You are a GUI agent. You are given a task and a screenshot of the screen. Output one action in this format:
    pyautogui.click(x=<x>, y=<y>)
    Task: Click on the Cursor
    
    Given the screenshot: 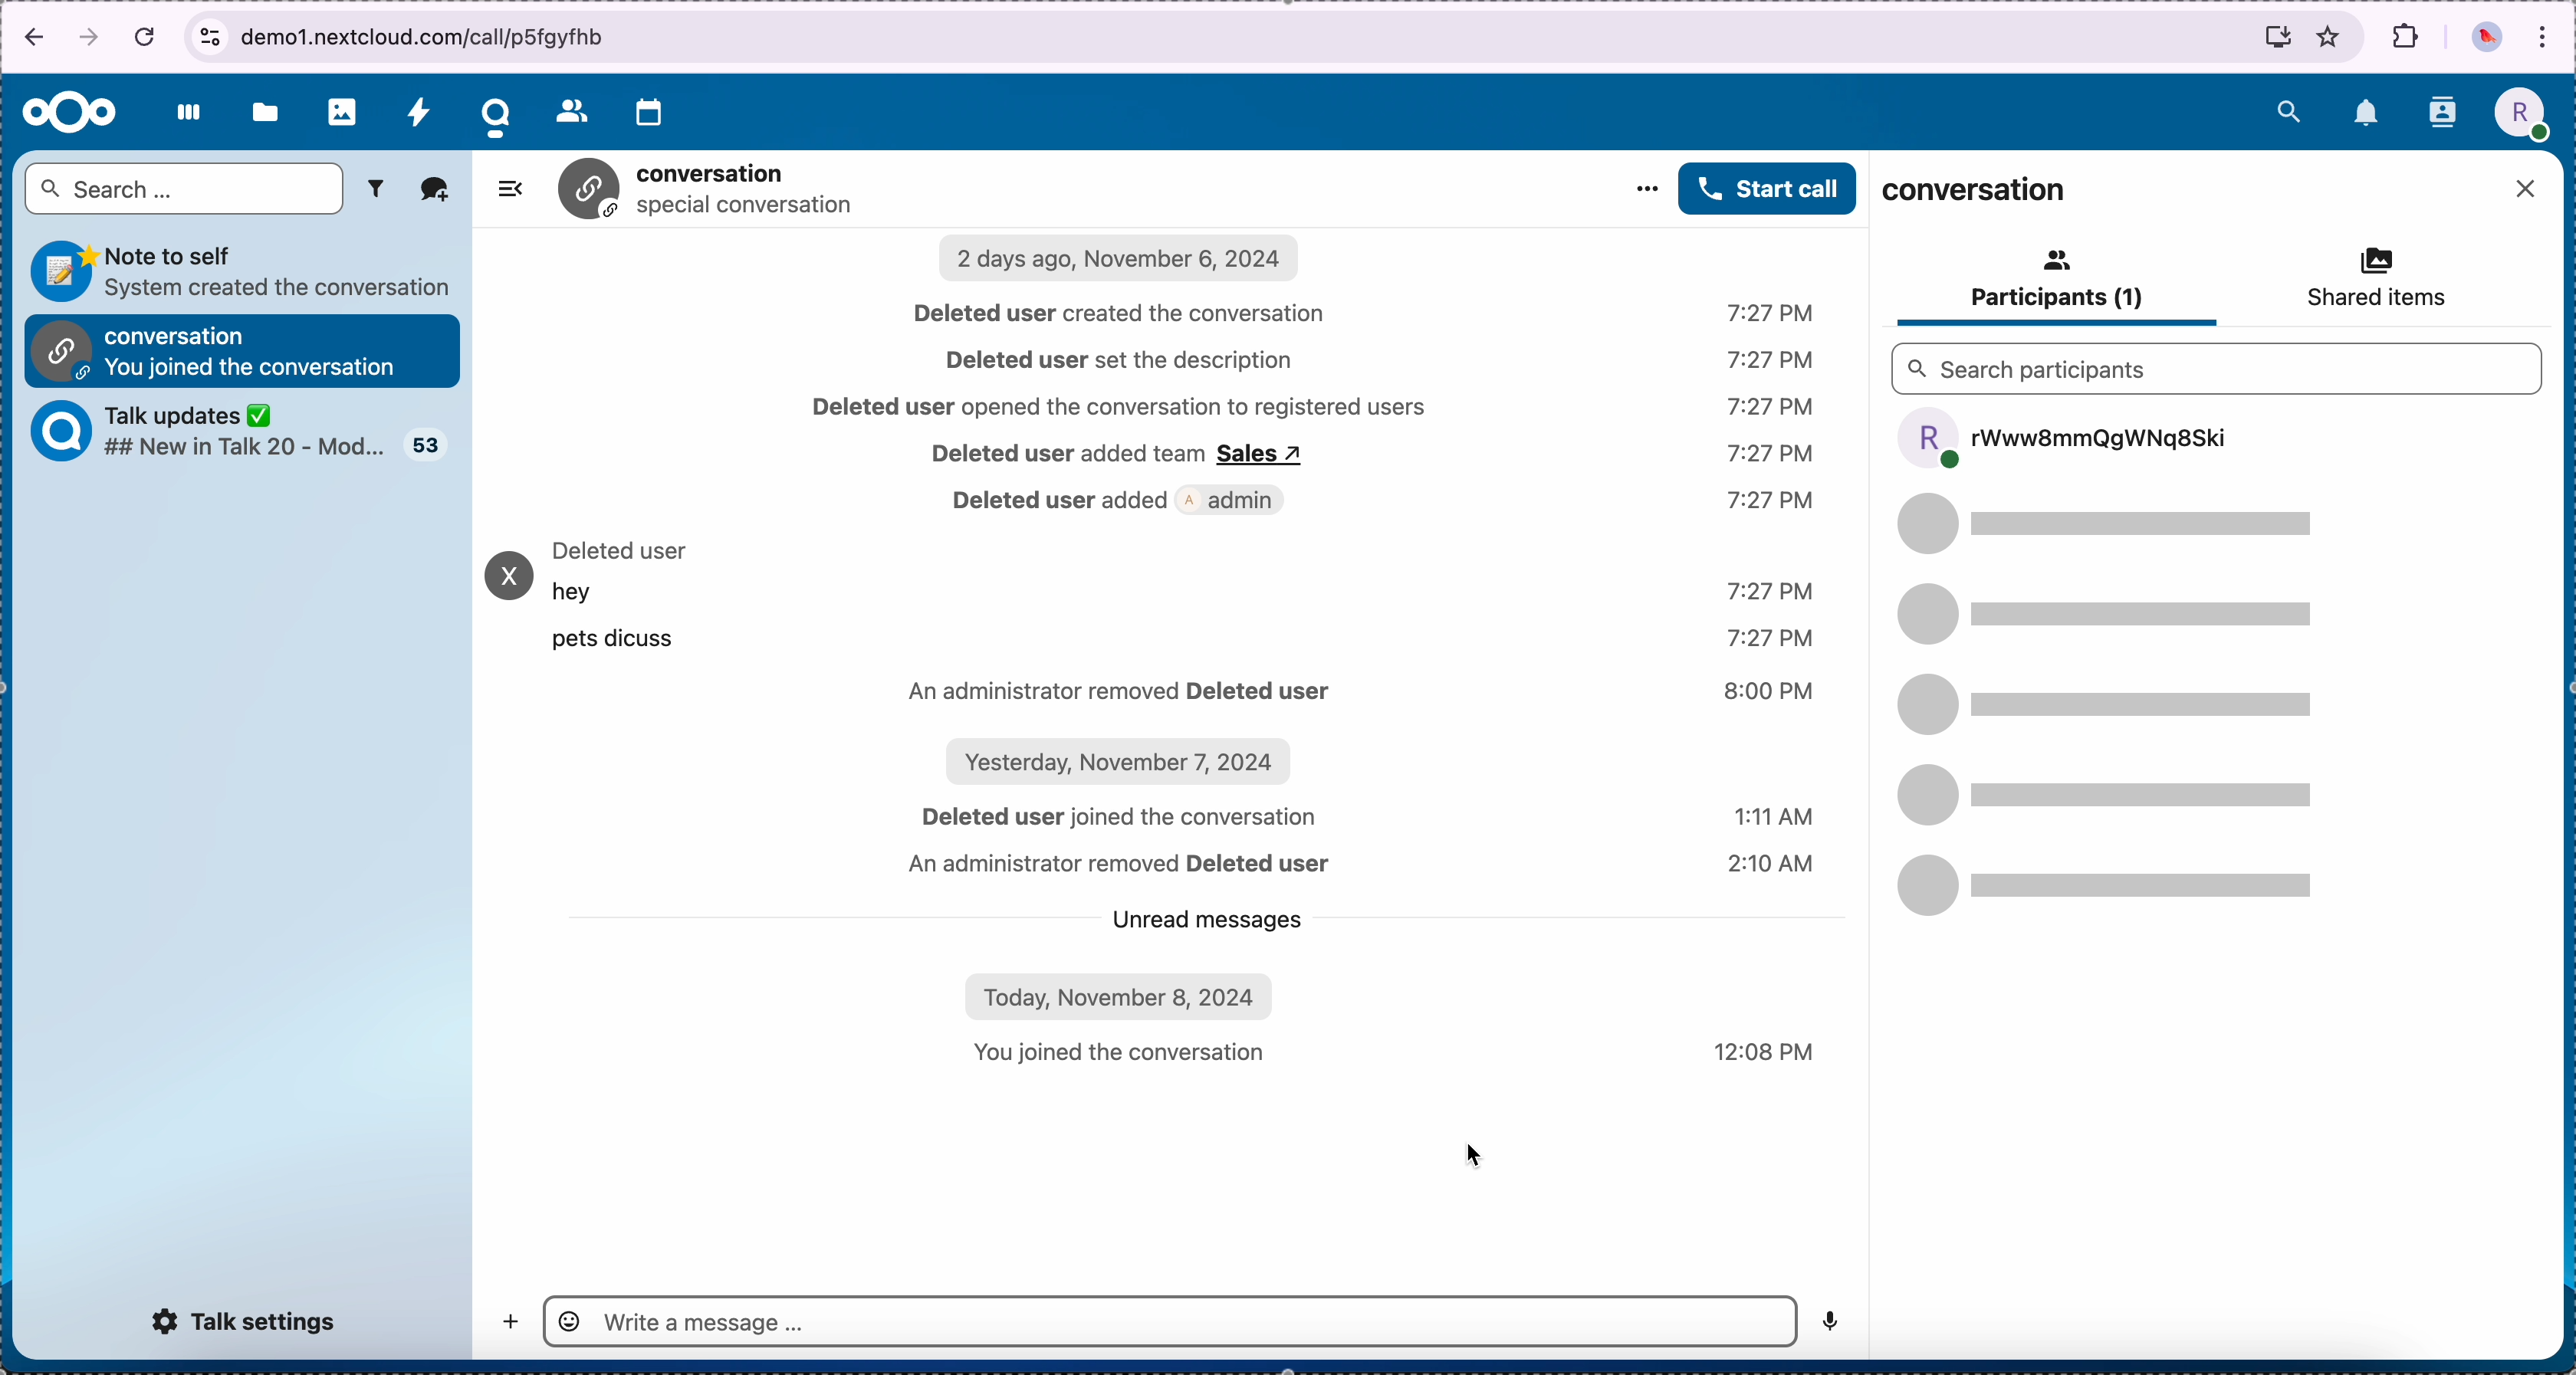 What is the action you would take?
    pyautogui.click(x=1470, y=1154)
    